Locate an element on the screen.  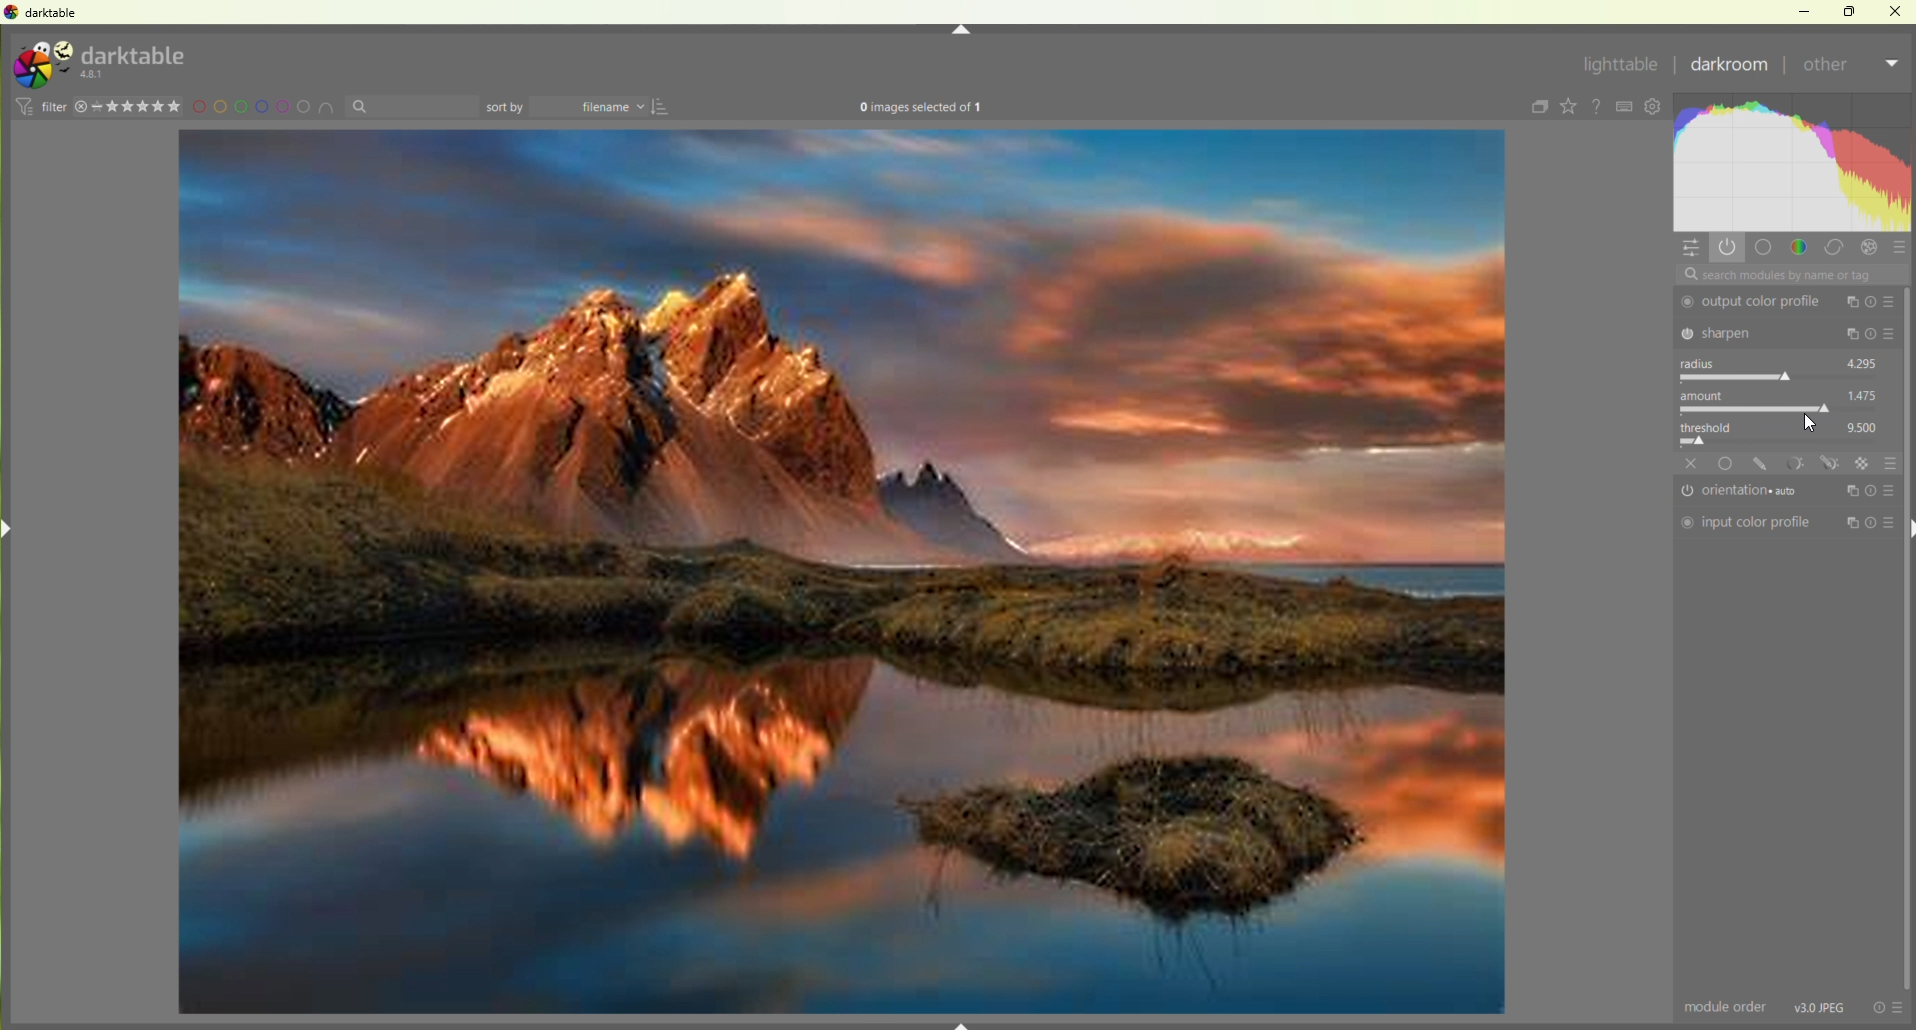
color is located at coordinates (1799, 246).